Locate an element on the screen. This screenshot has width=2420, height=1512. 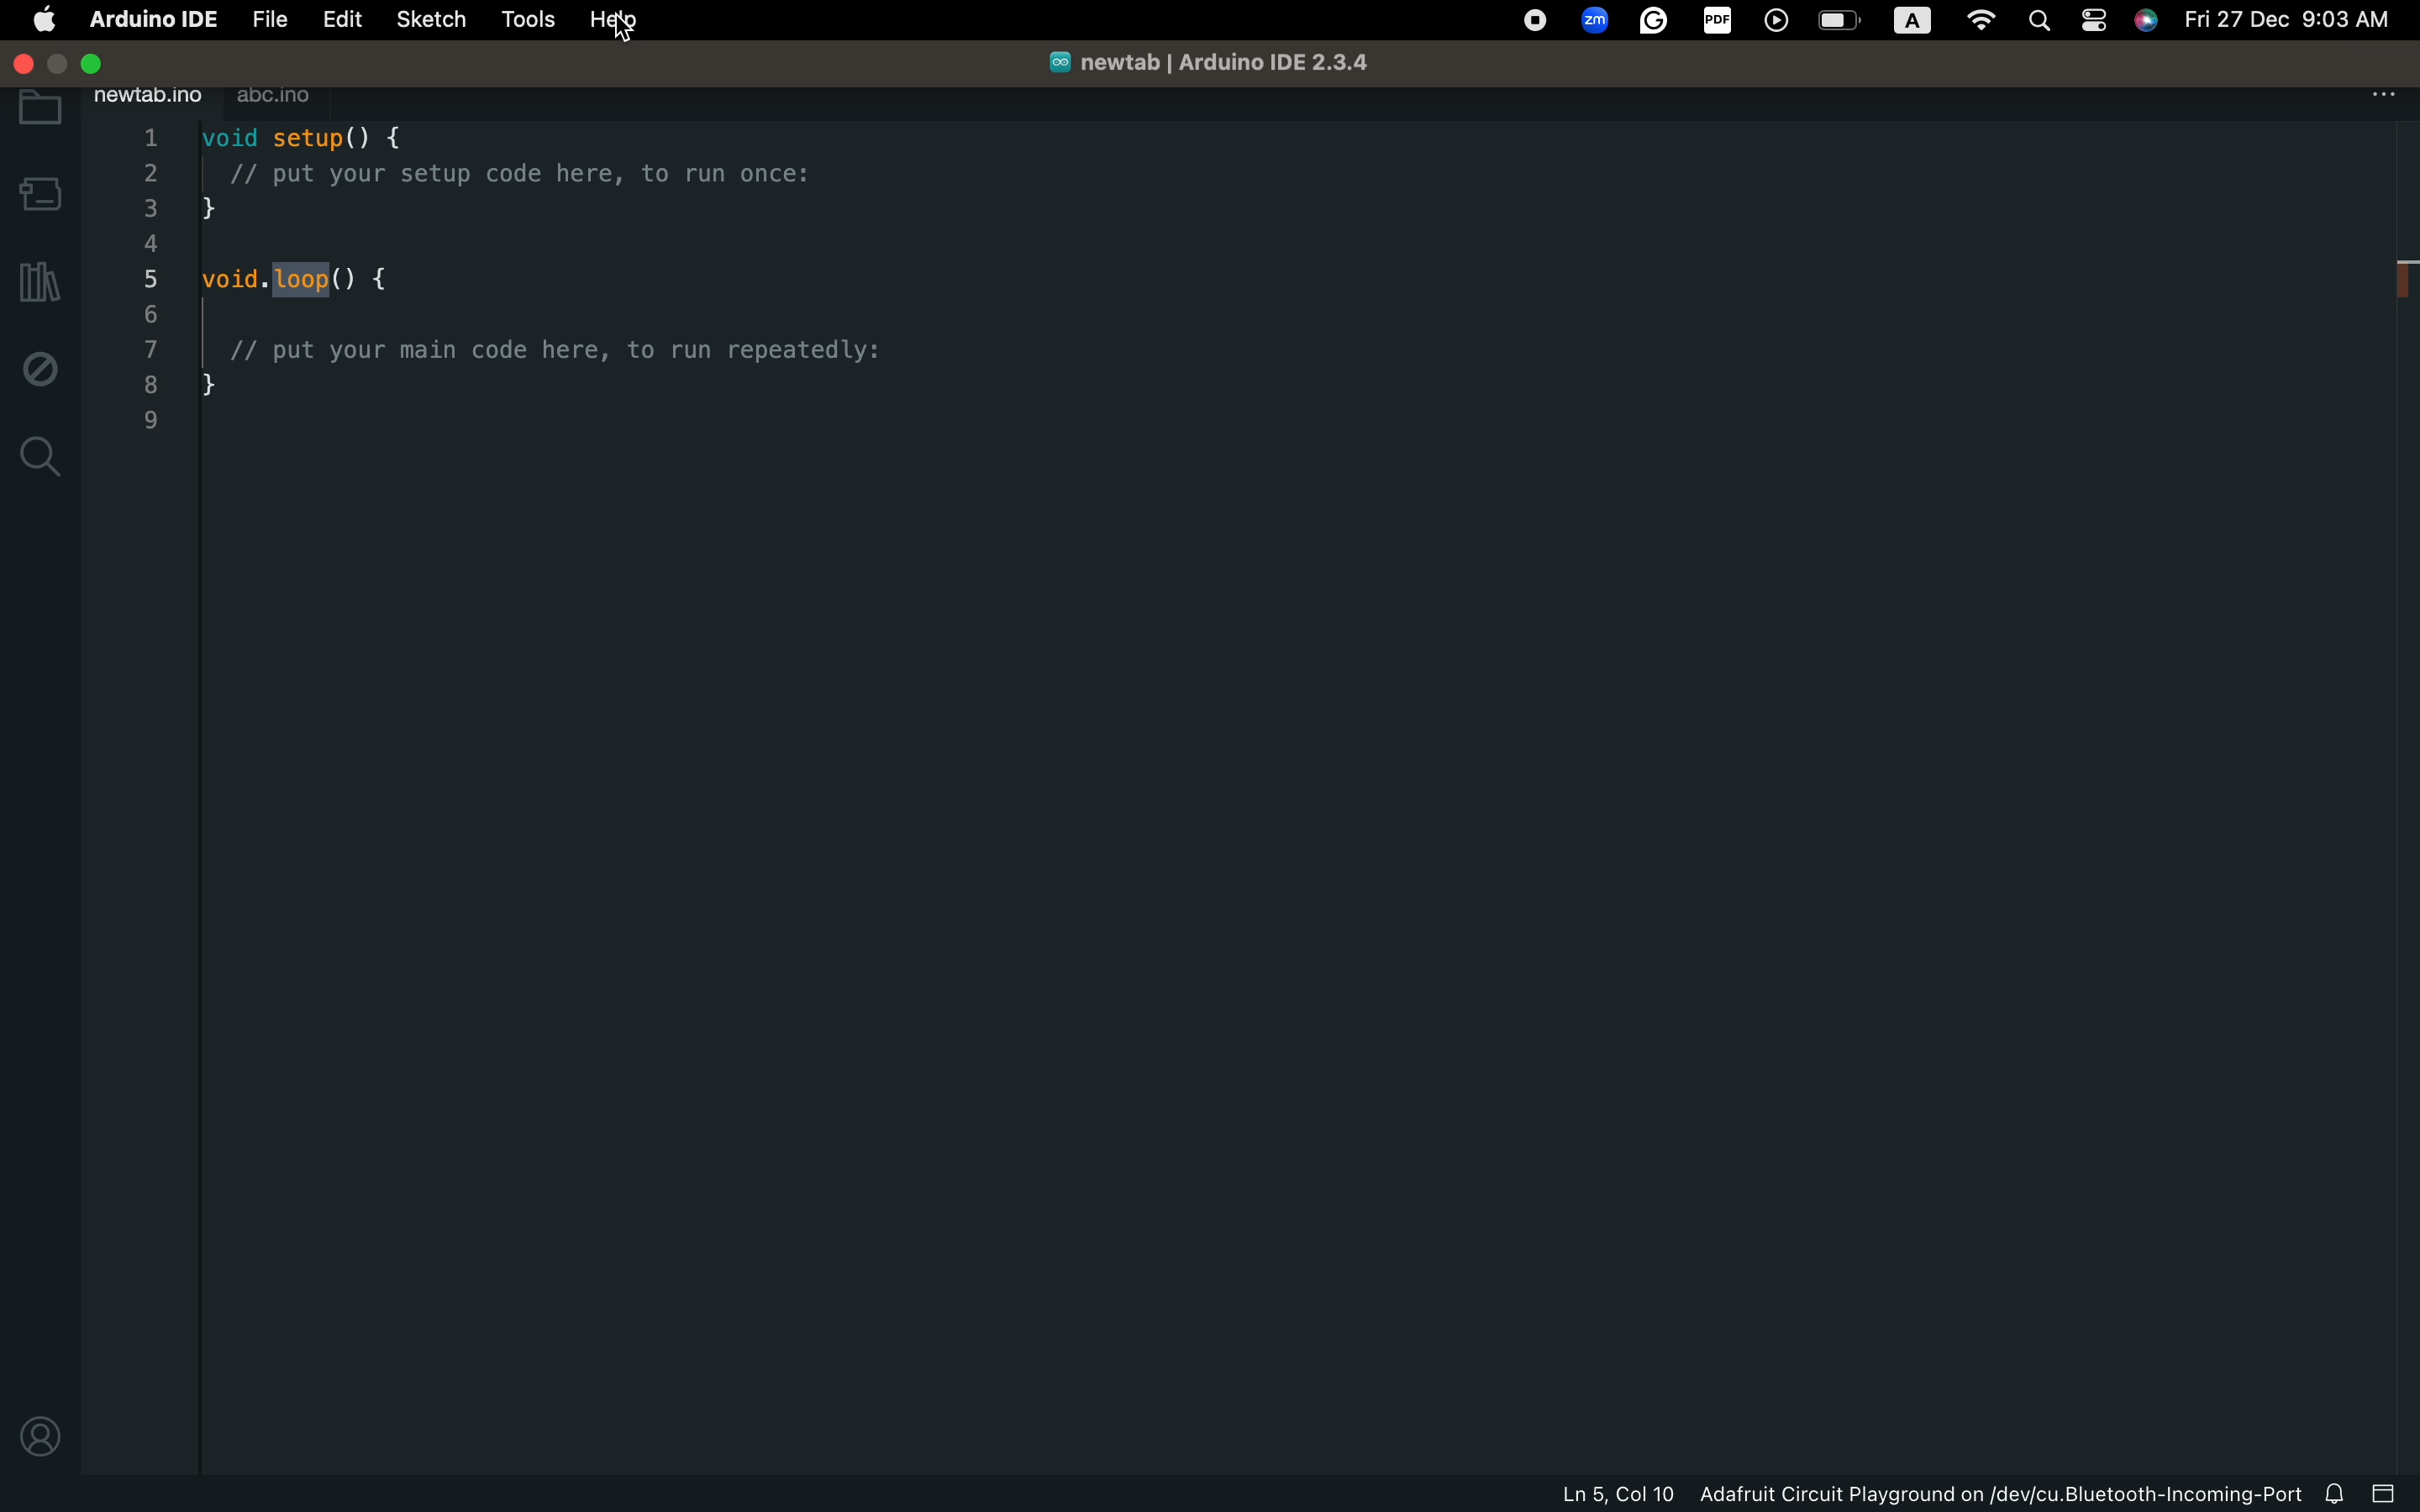
newtab | Arduino IDE 2.3.4 is located at coordinates (1204, 64).